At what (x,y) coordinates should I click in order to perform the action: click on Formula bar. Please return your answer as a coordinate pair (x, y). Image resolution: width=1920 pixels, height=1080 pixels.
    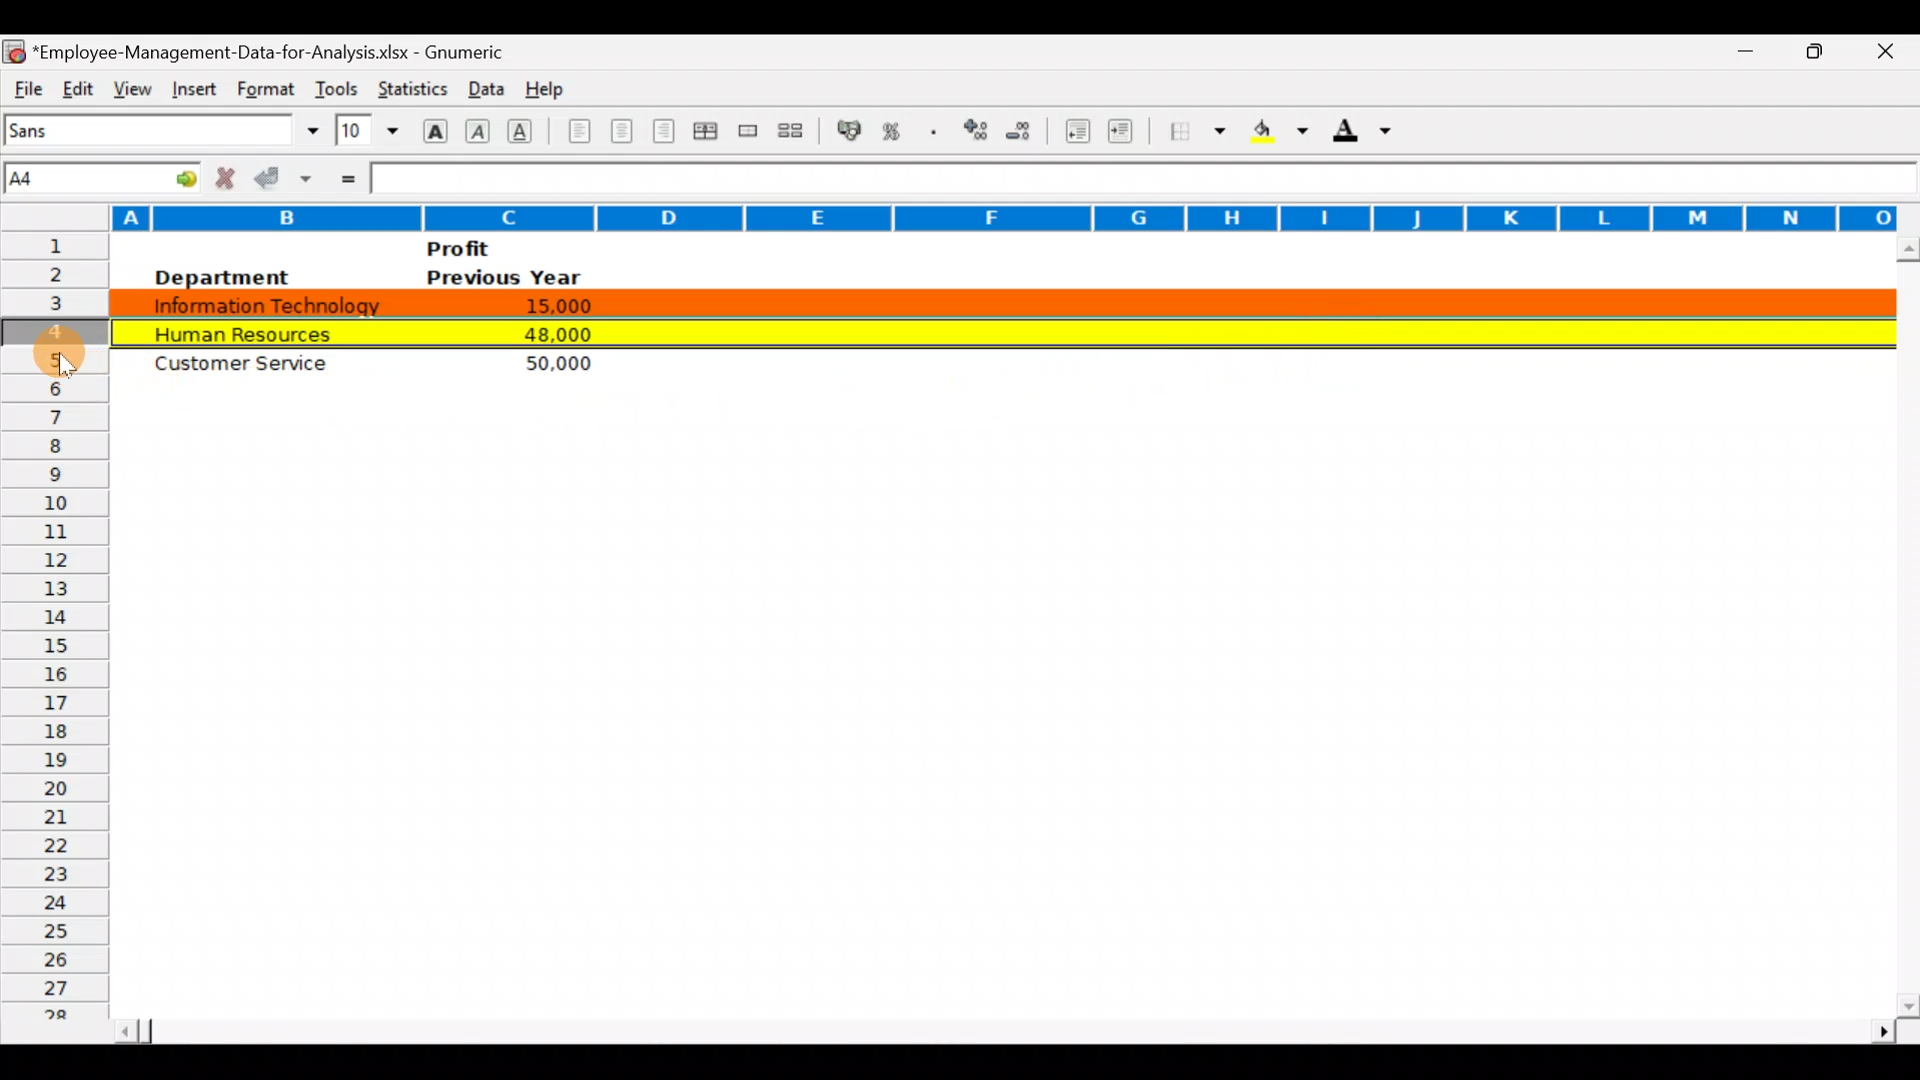
    Looking at the image, I should click on (1144, 178).